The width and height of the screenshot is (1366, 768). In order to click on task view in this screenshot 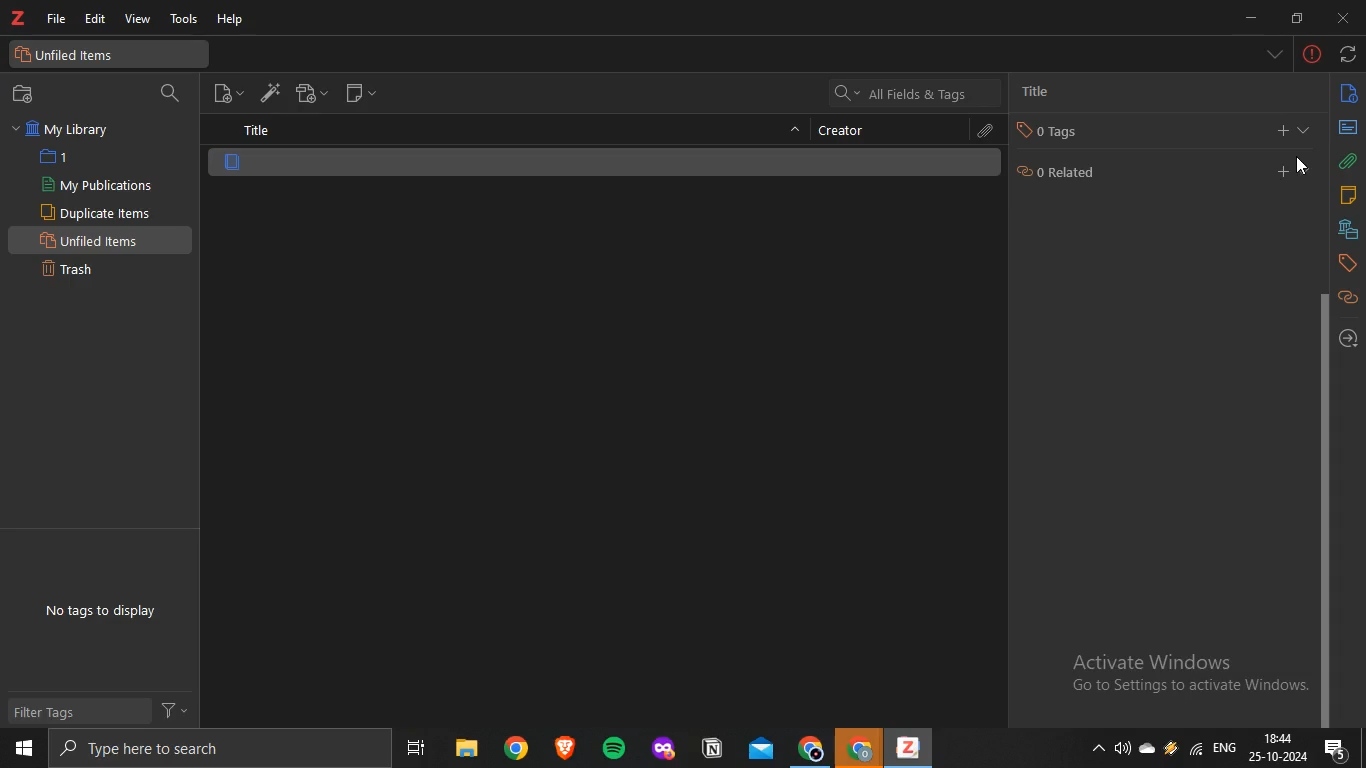, I will do `click(414, 748)`.